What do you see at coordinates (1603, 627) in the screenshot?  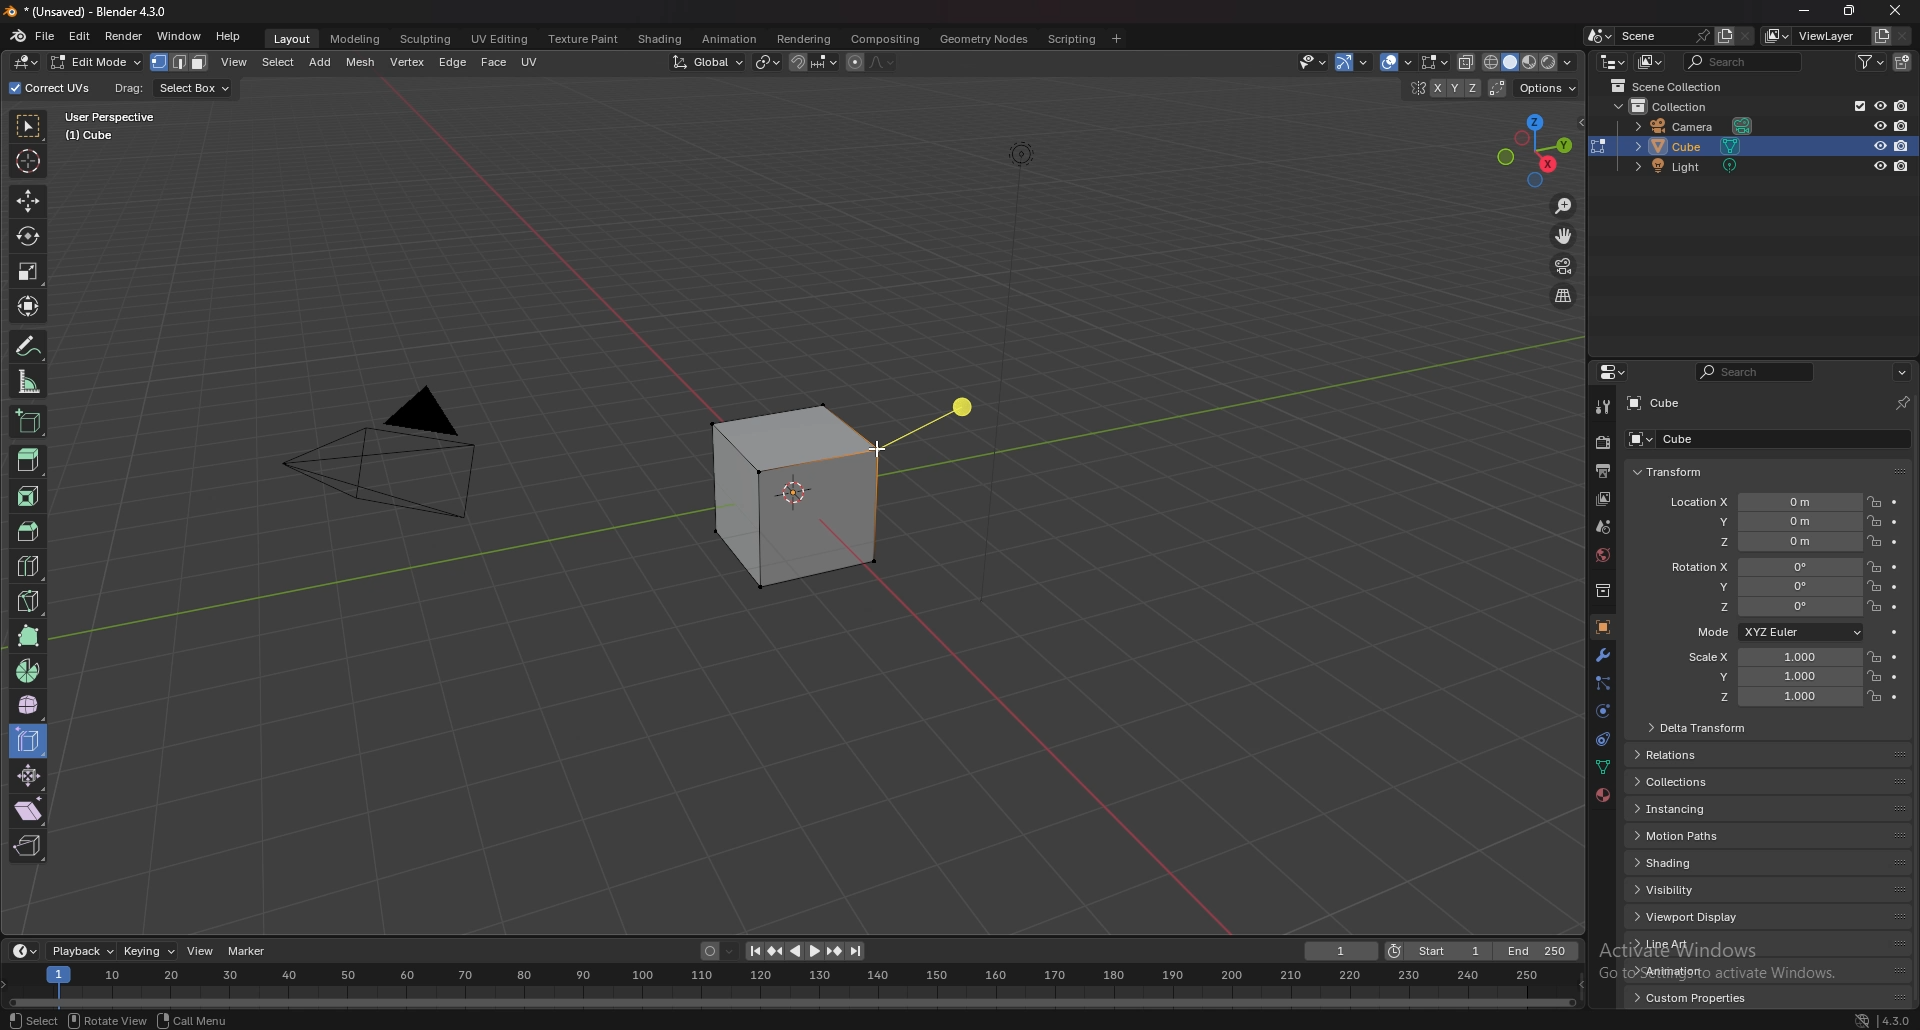 I see `object` at bounding box center [1603, 627].